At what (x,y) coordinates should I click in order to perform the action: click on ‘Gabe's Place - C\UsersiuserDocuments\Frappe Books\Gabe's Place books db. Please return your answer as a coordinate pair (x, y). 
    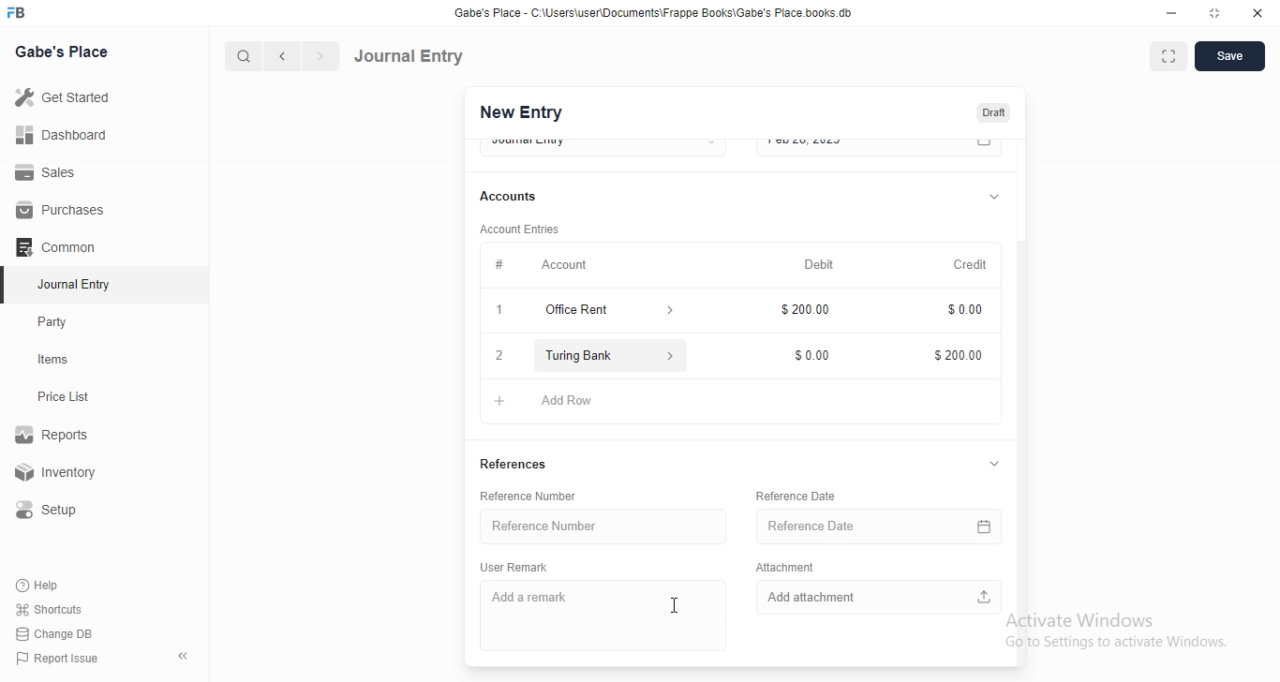
    Looking at the image, I should click on (669, 12).